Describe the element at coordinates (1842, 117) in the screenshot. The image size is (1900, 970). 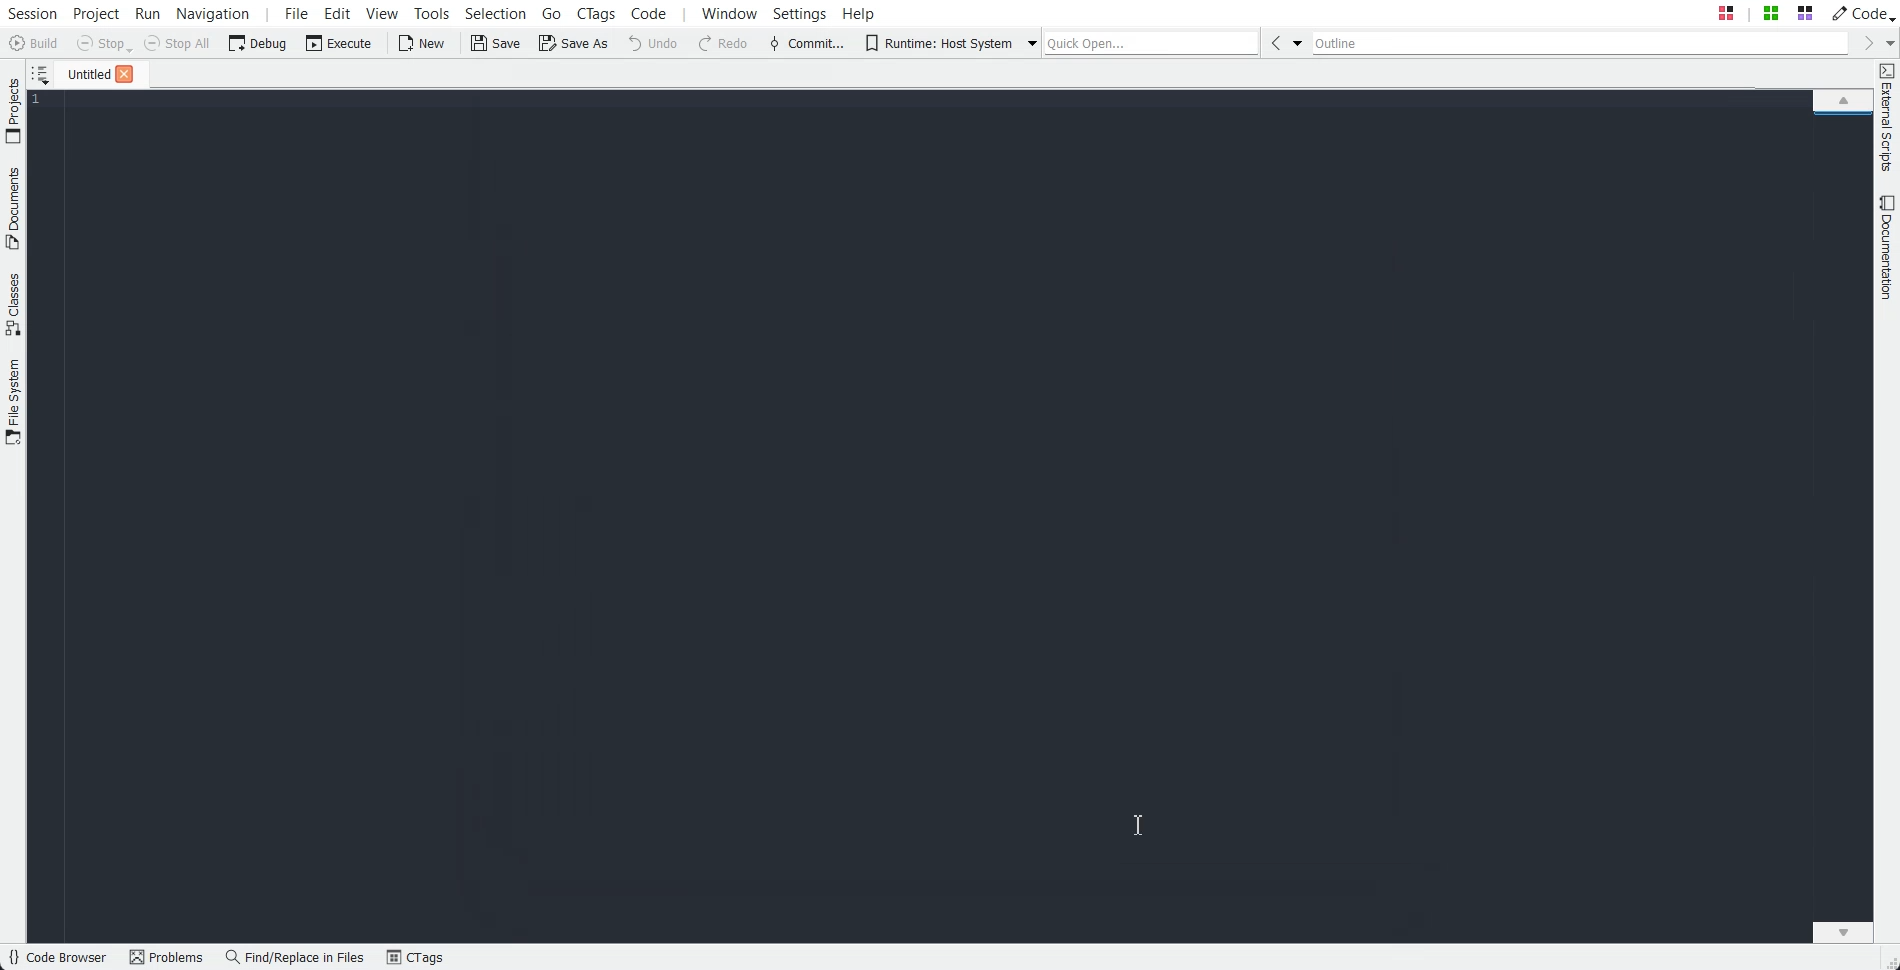
I see `File Overview` at that location.